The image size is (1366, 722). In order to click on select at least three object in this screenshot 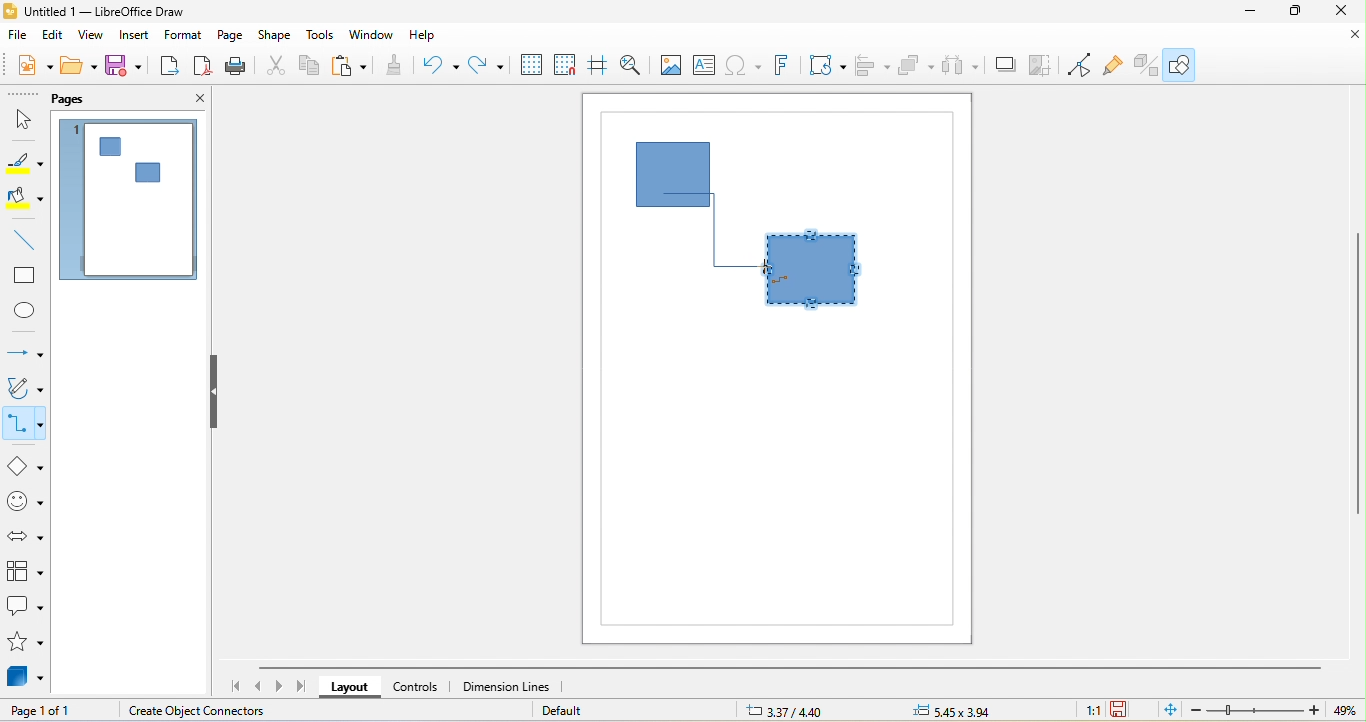, I will do `click(962, 67)`.